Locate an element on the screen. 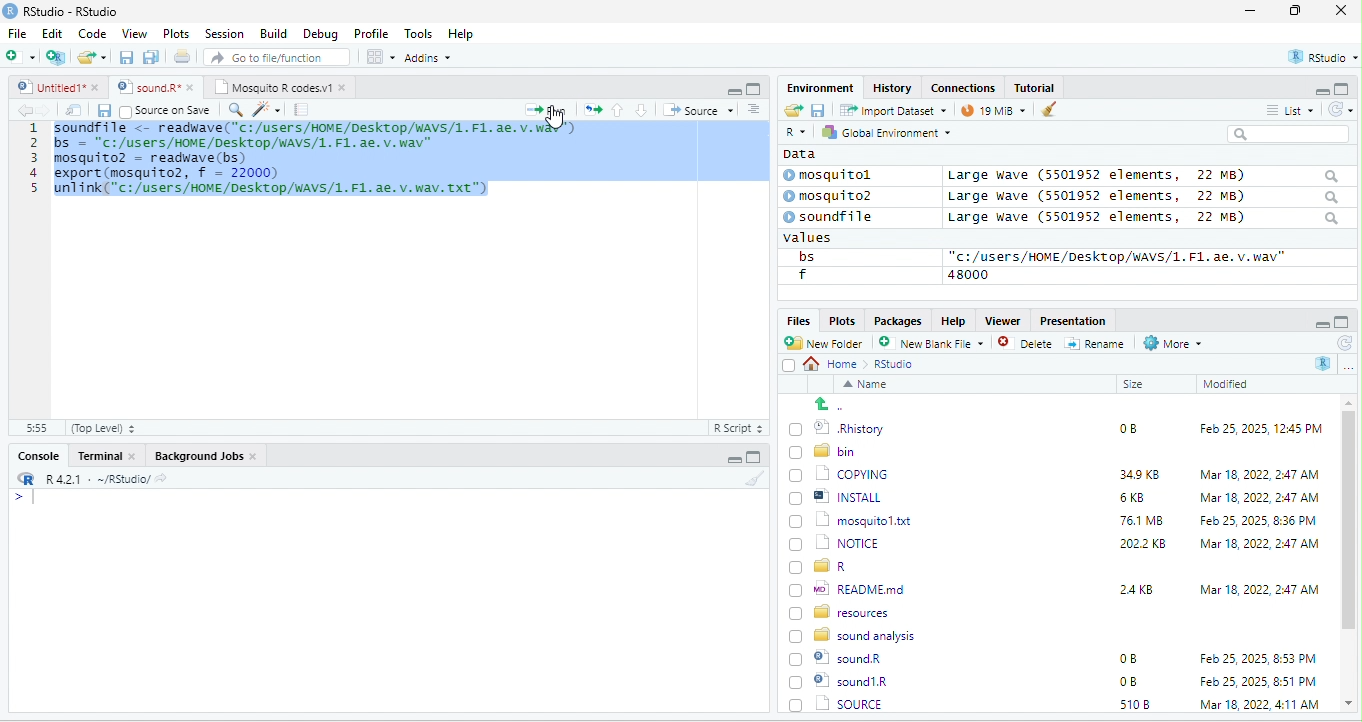 The image size is (1362, 722). Viewer is located at coordinates (1000, 321).